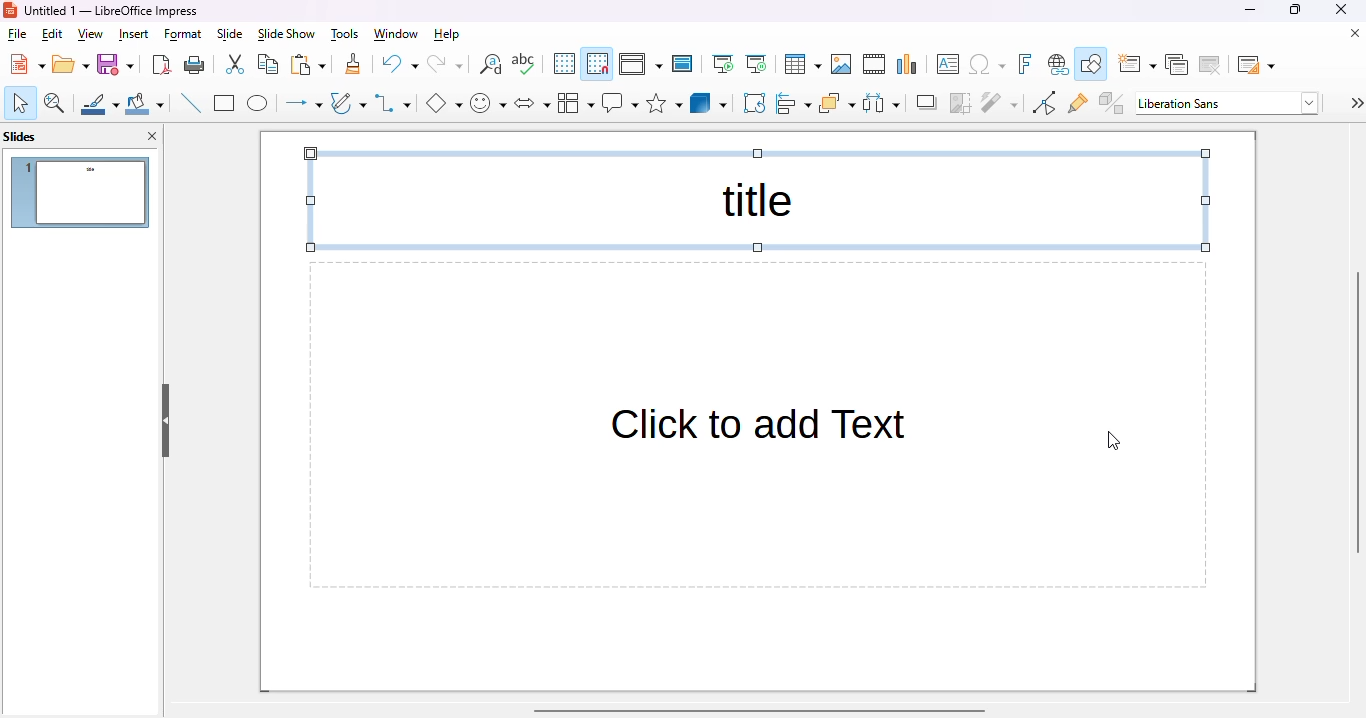 This screenshot has height=718, width=1366. What do you see at coordinates (837, 103) in the screenshot?
I see `arrange` at bounding box center [837, 103].